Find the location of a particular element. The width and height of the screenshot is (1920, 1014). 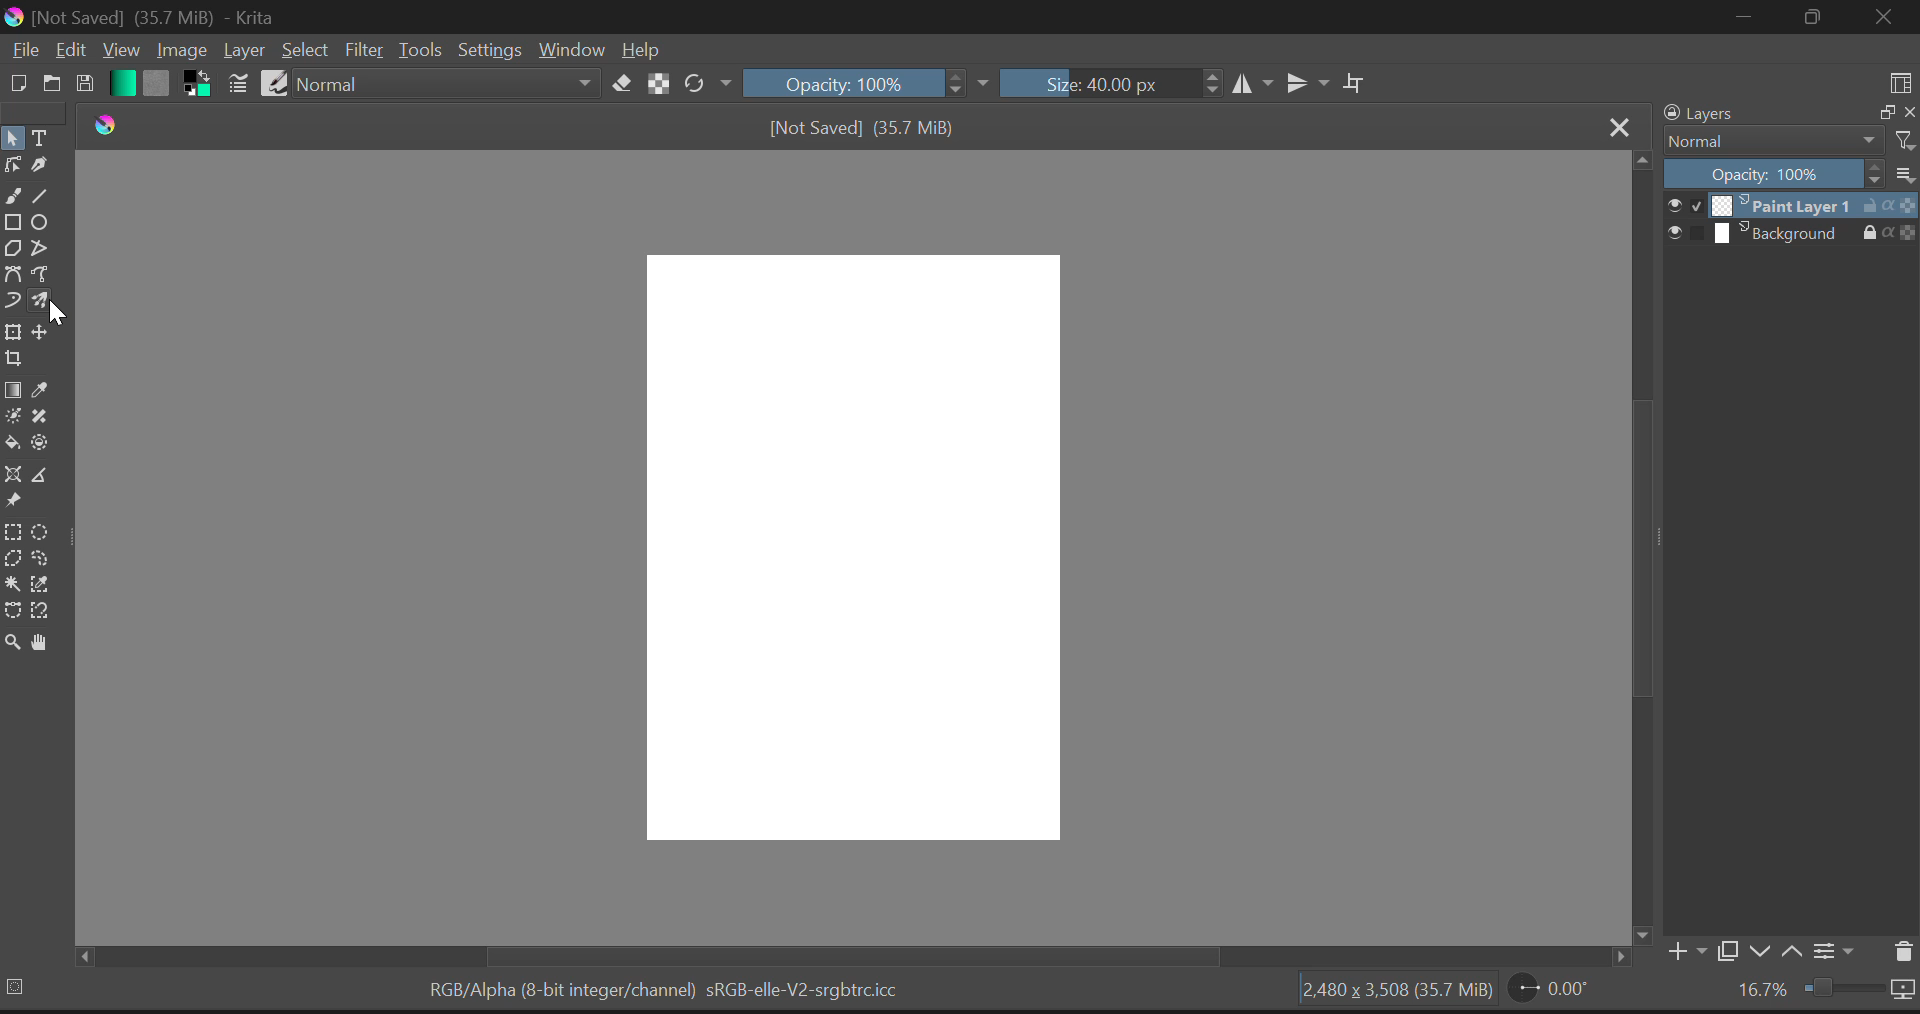

Save is located at coordinates (84, 85).